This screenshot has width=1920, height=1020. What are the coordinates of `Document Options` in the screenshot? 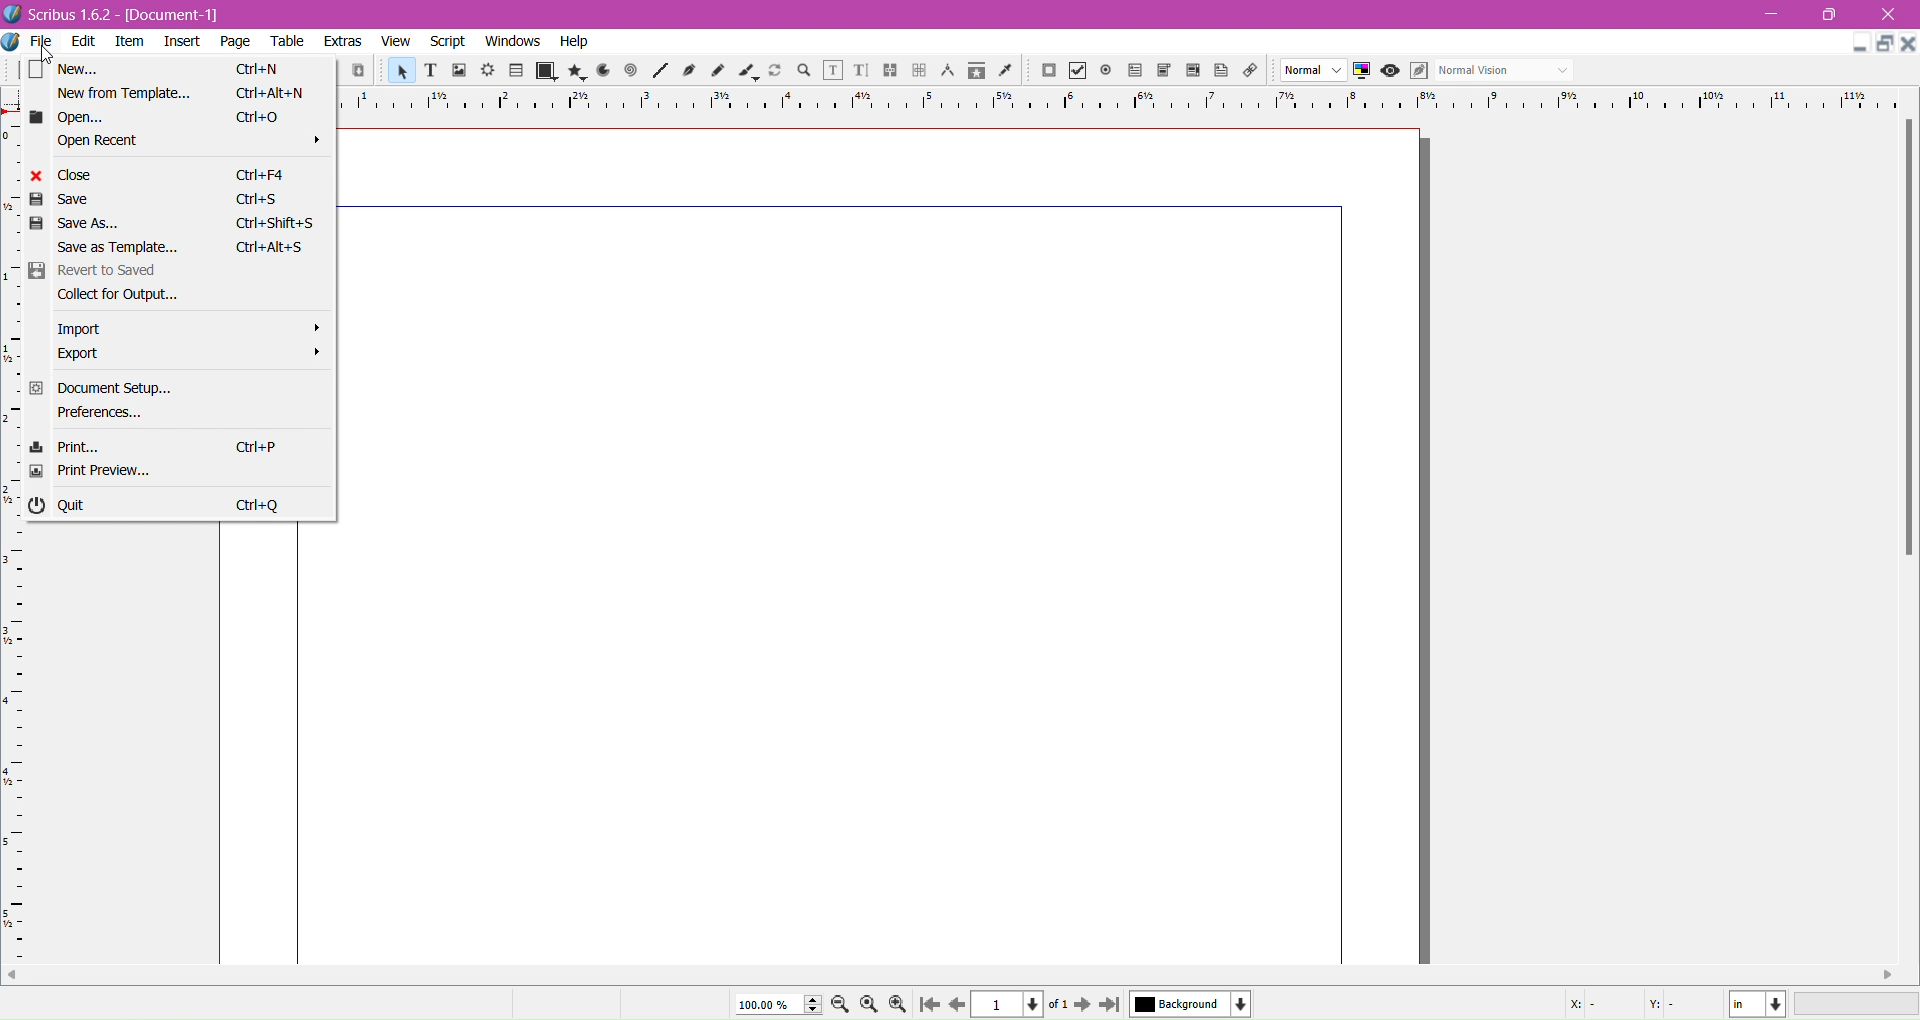 It's located at (12, 44).